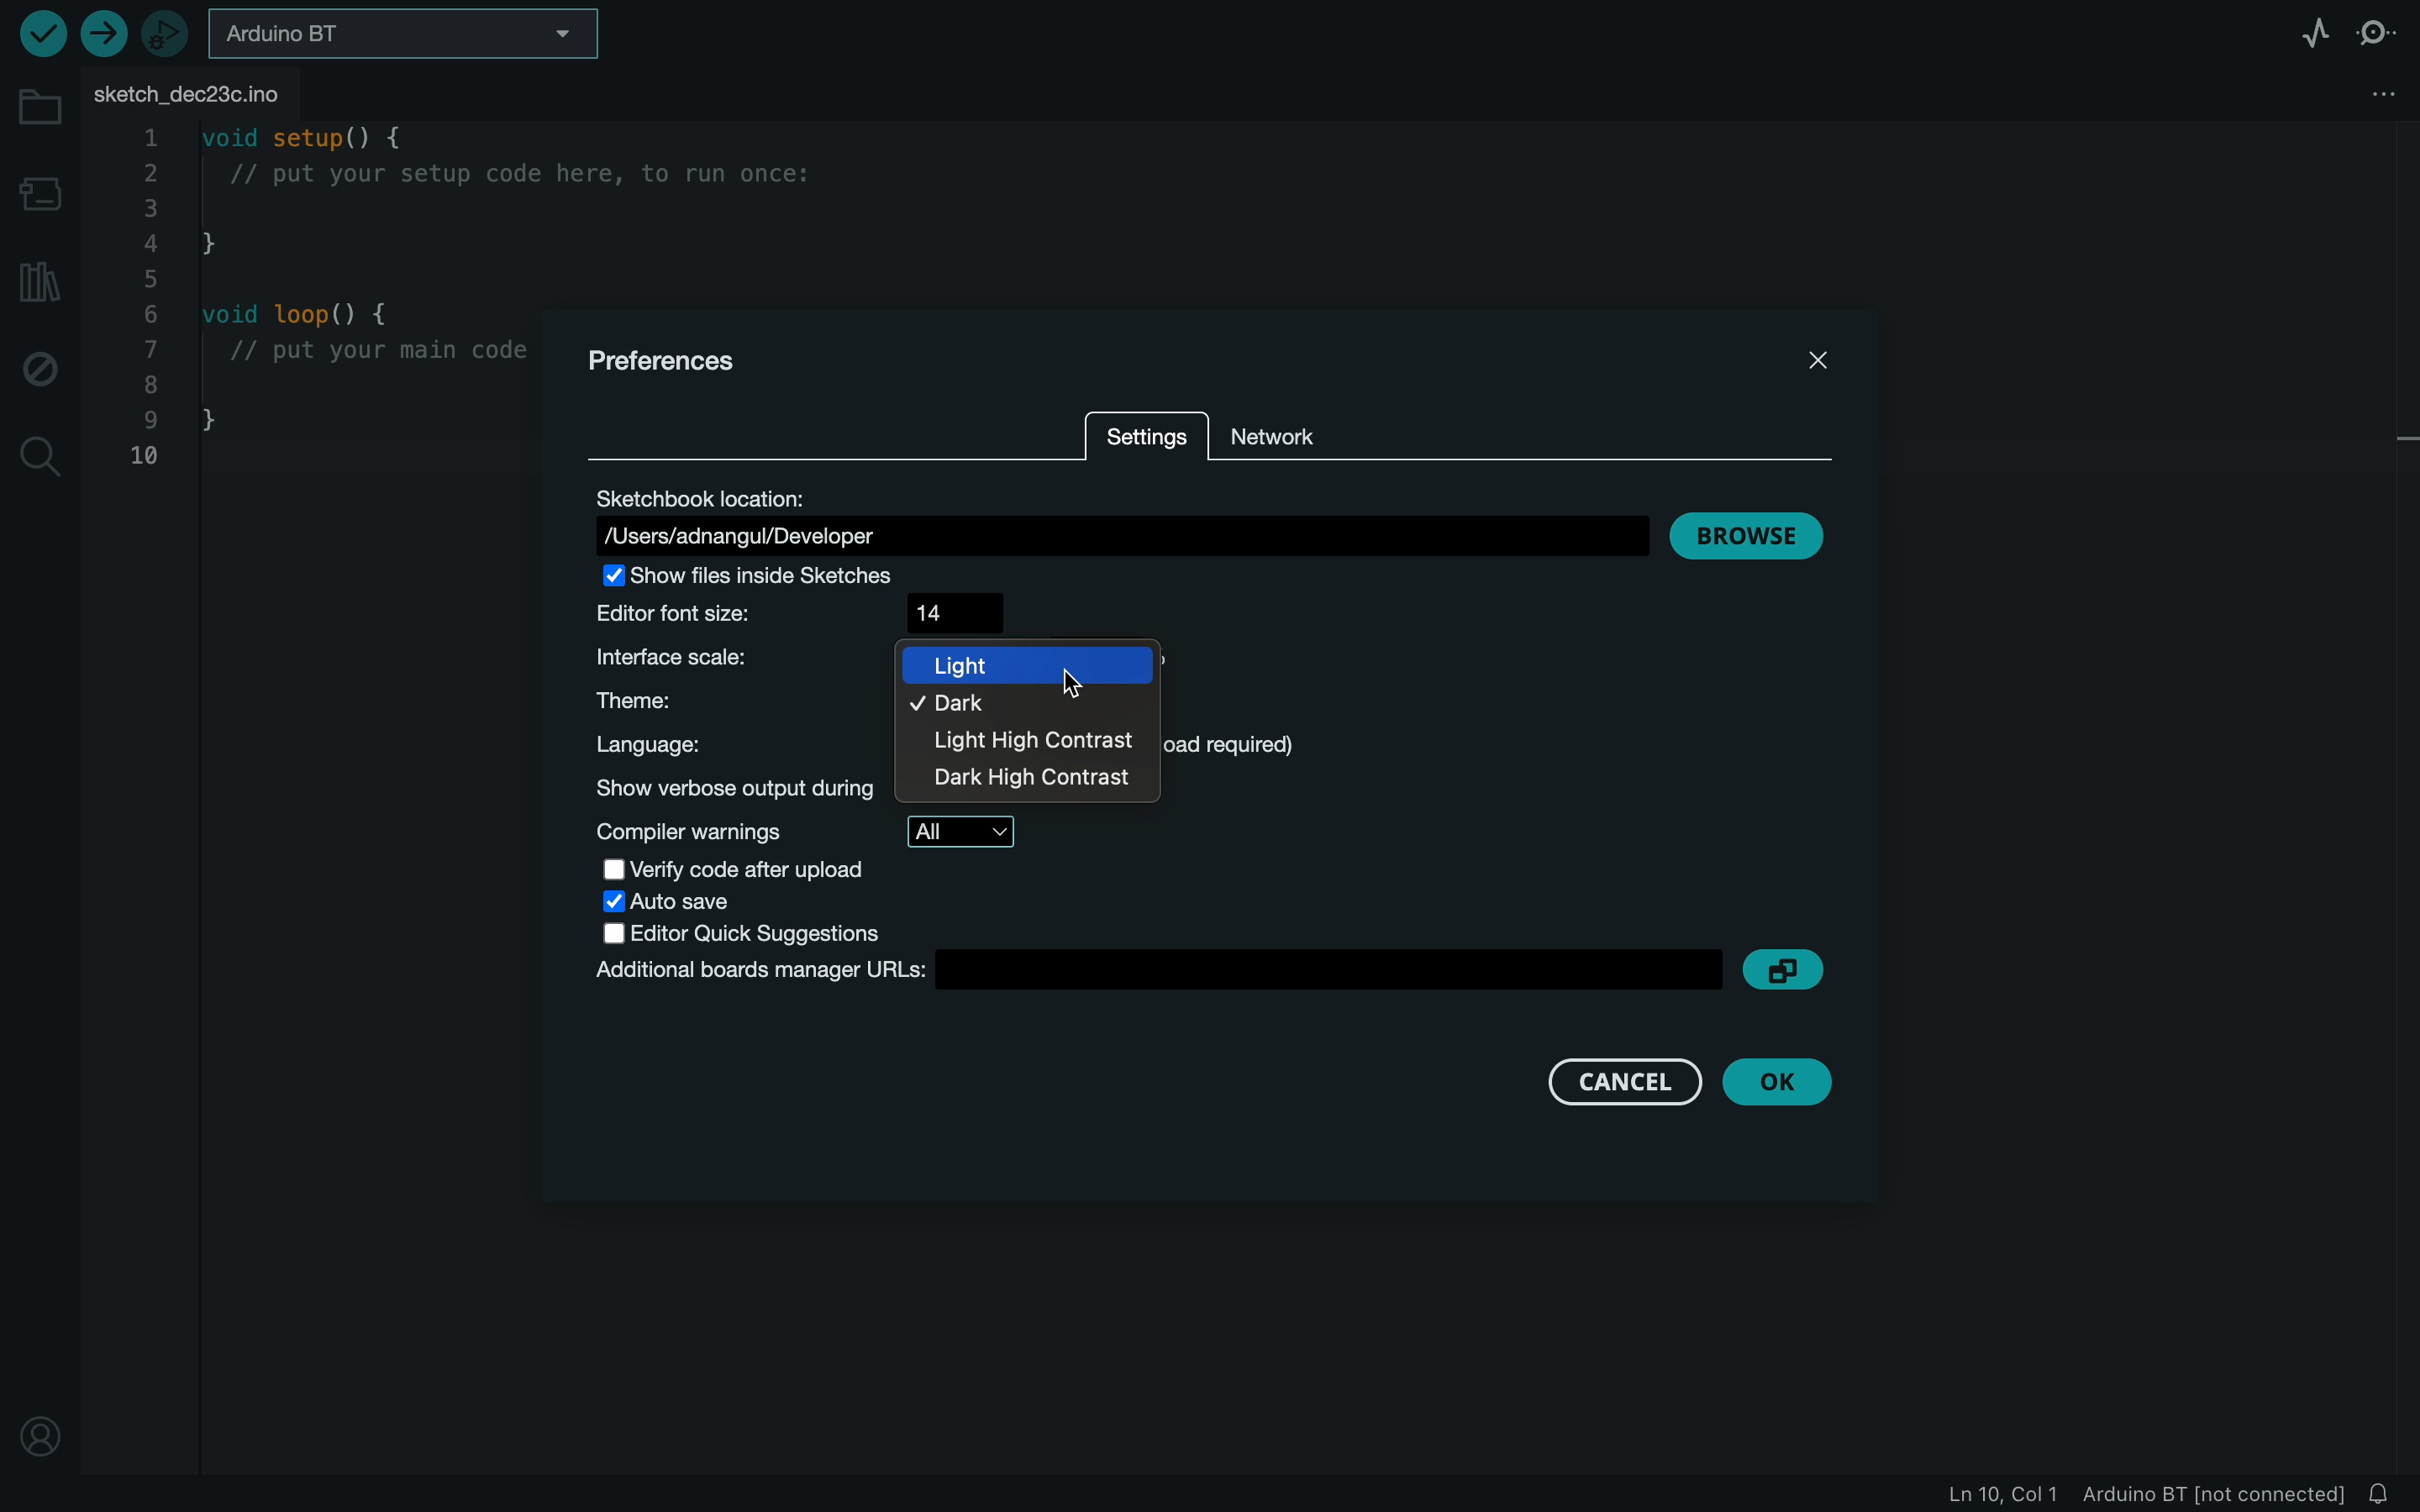 The height and width of the screenshot is (1512, 2420). Describe the element at coordinates (39, 458) in the screenshot. I see `search` at that location.